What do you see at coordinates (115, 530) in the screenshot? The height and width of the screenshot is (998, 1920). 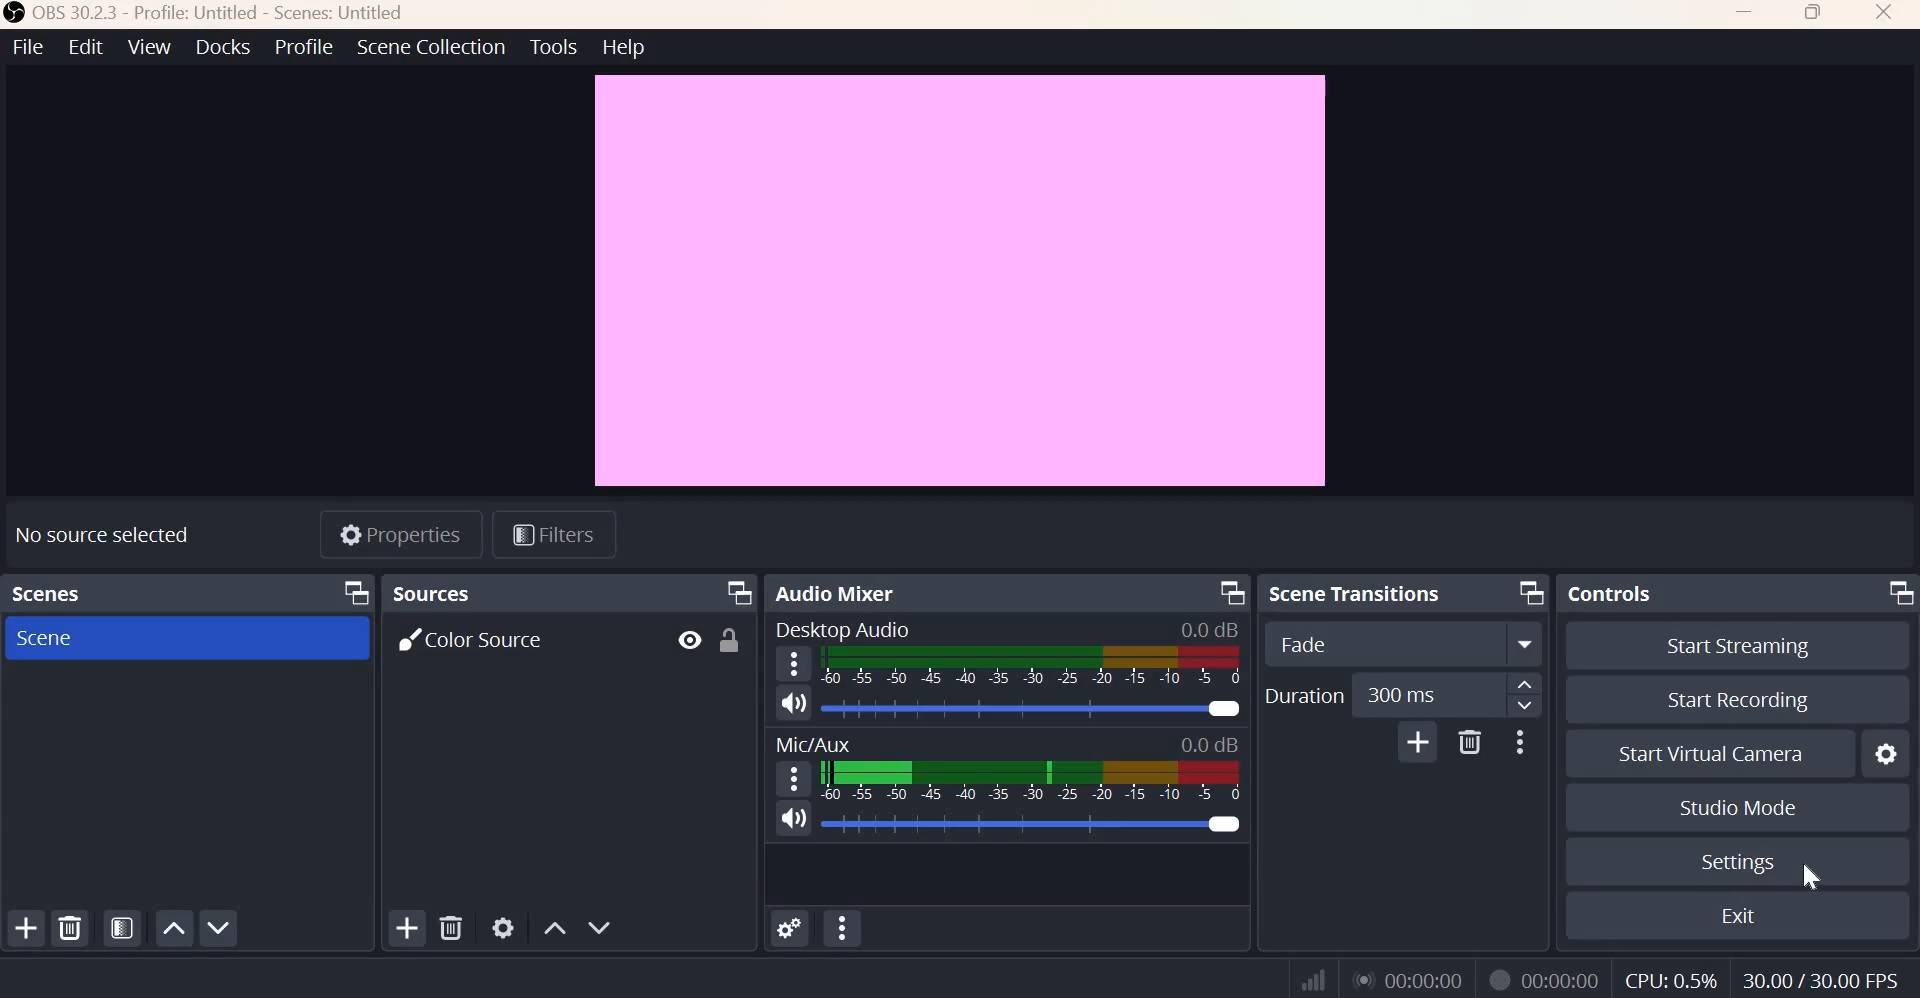 I see `No source selected` at bounding box center [115, 530].